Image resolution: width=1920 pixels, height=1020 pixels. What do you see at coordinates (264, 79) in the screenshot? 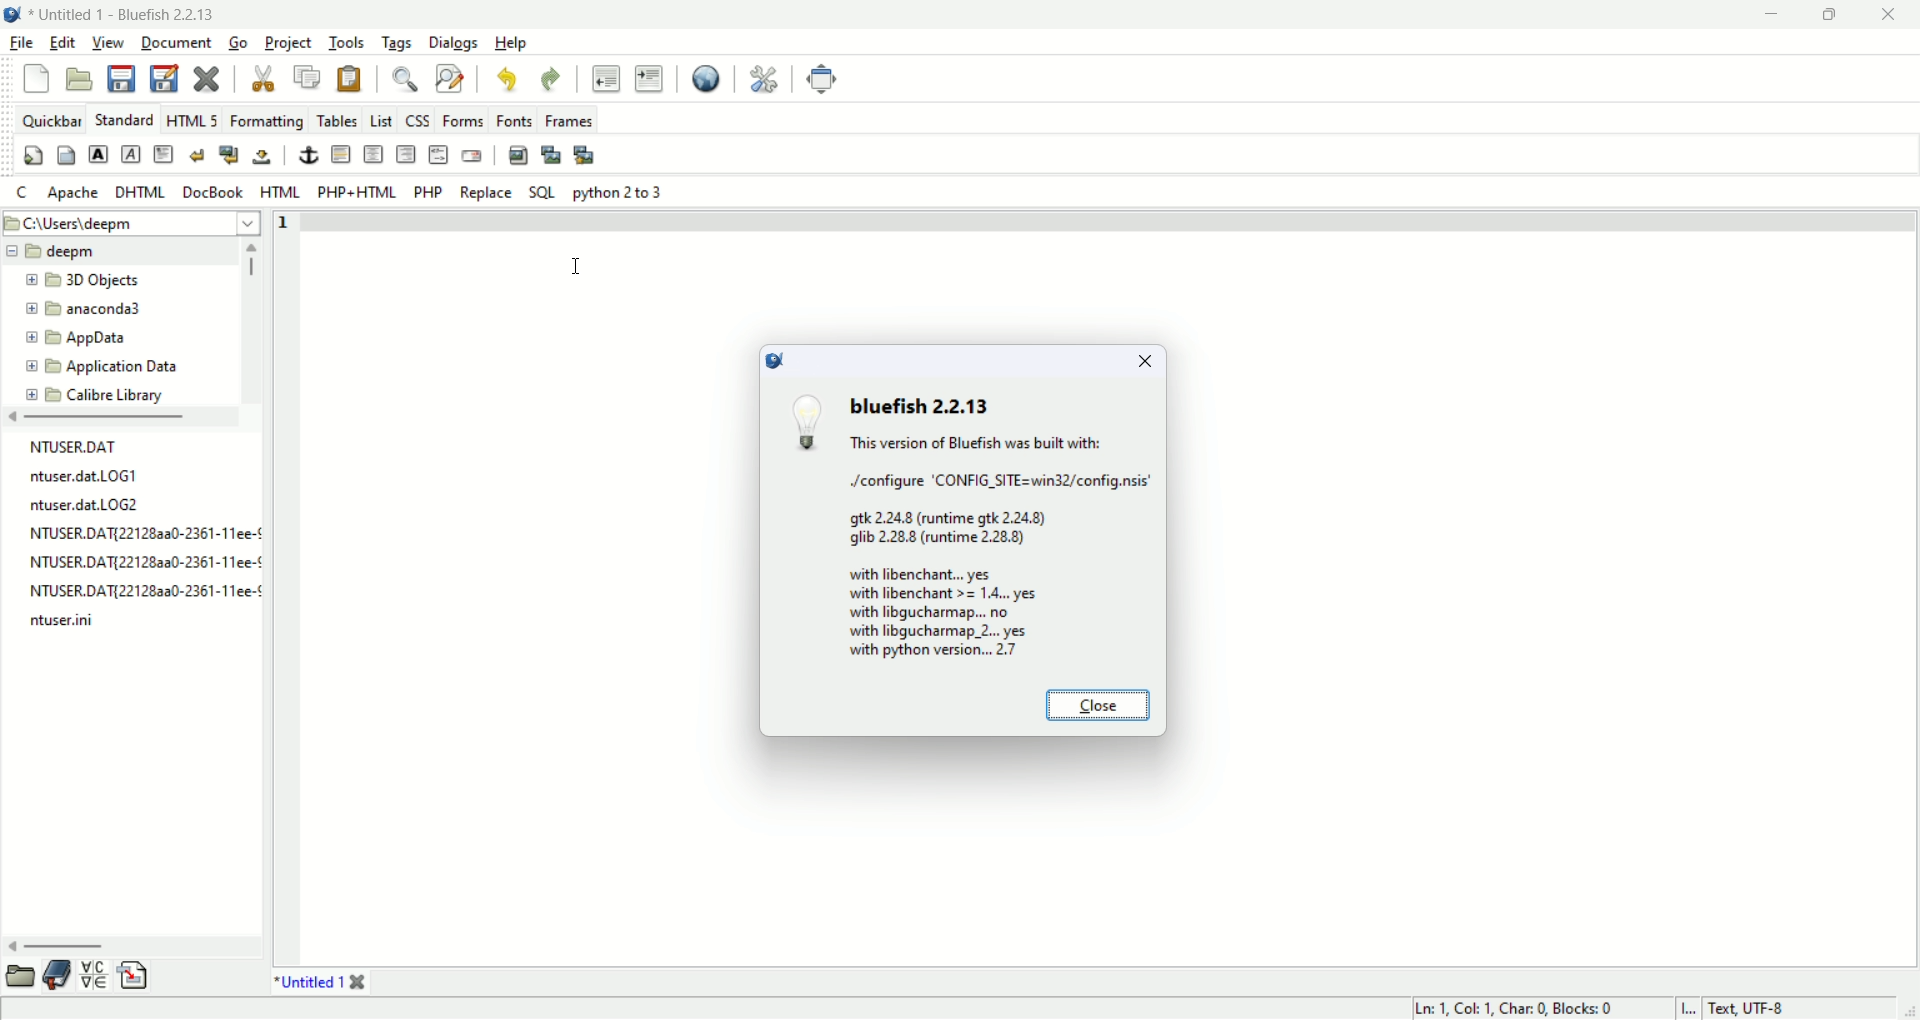
I see `cut` at bounding box center [264, 79].